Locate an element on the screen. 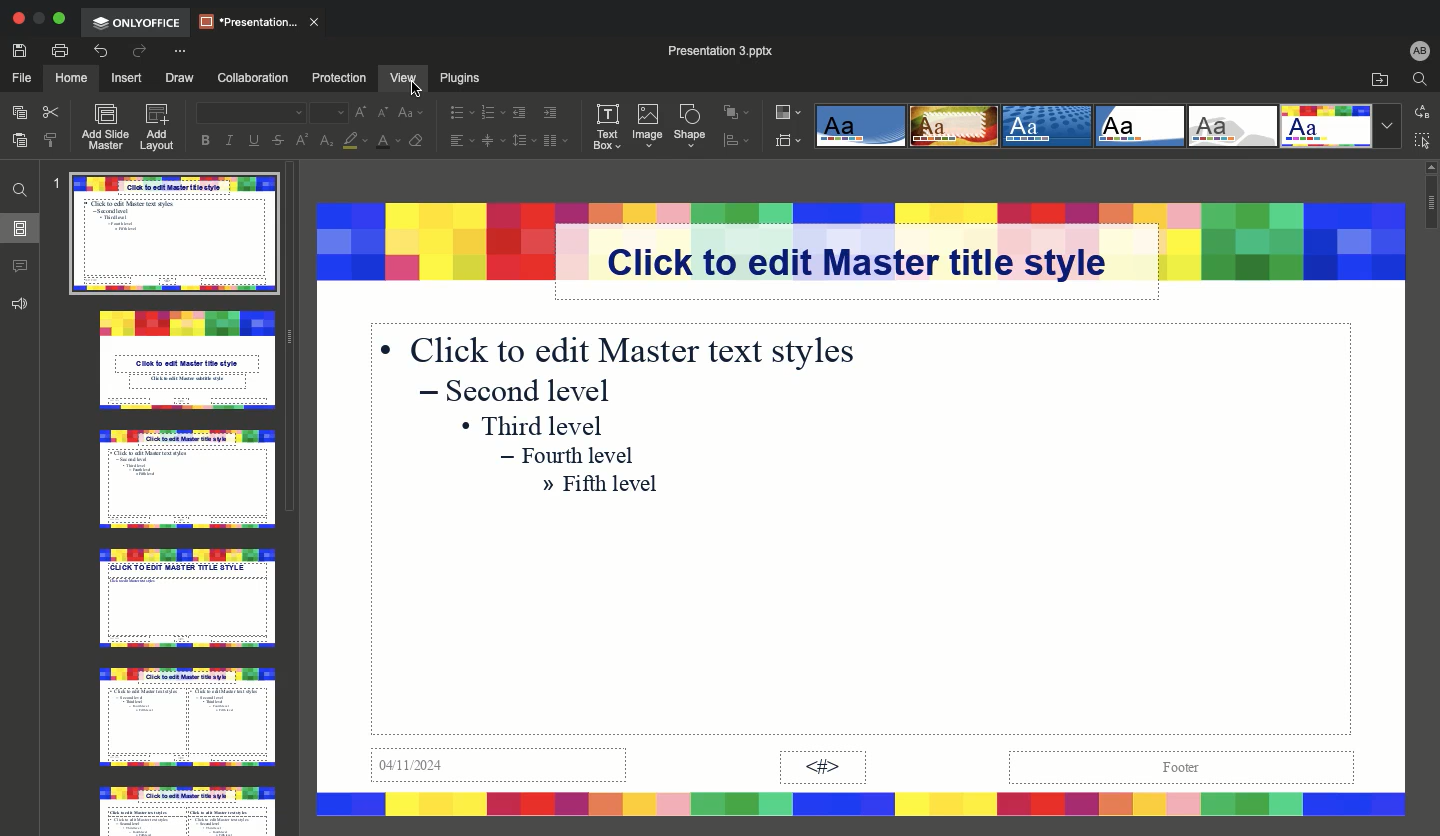 The width and height of the screenshot is (1440, 836). File is located at coordinates (19, 76).